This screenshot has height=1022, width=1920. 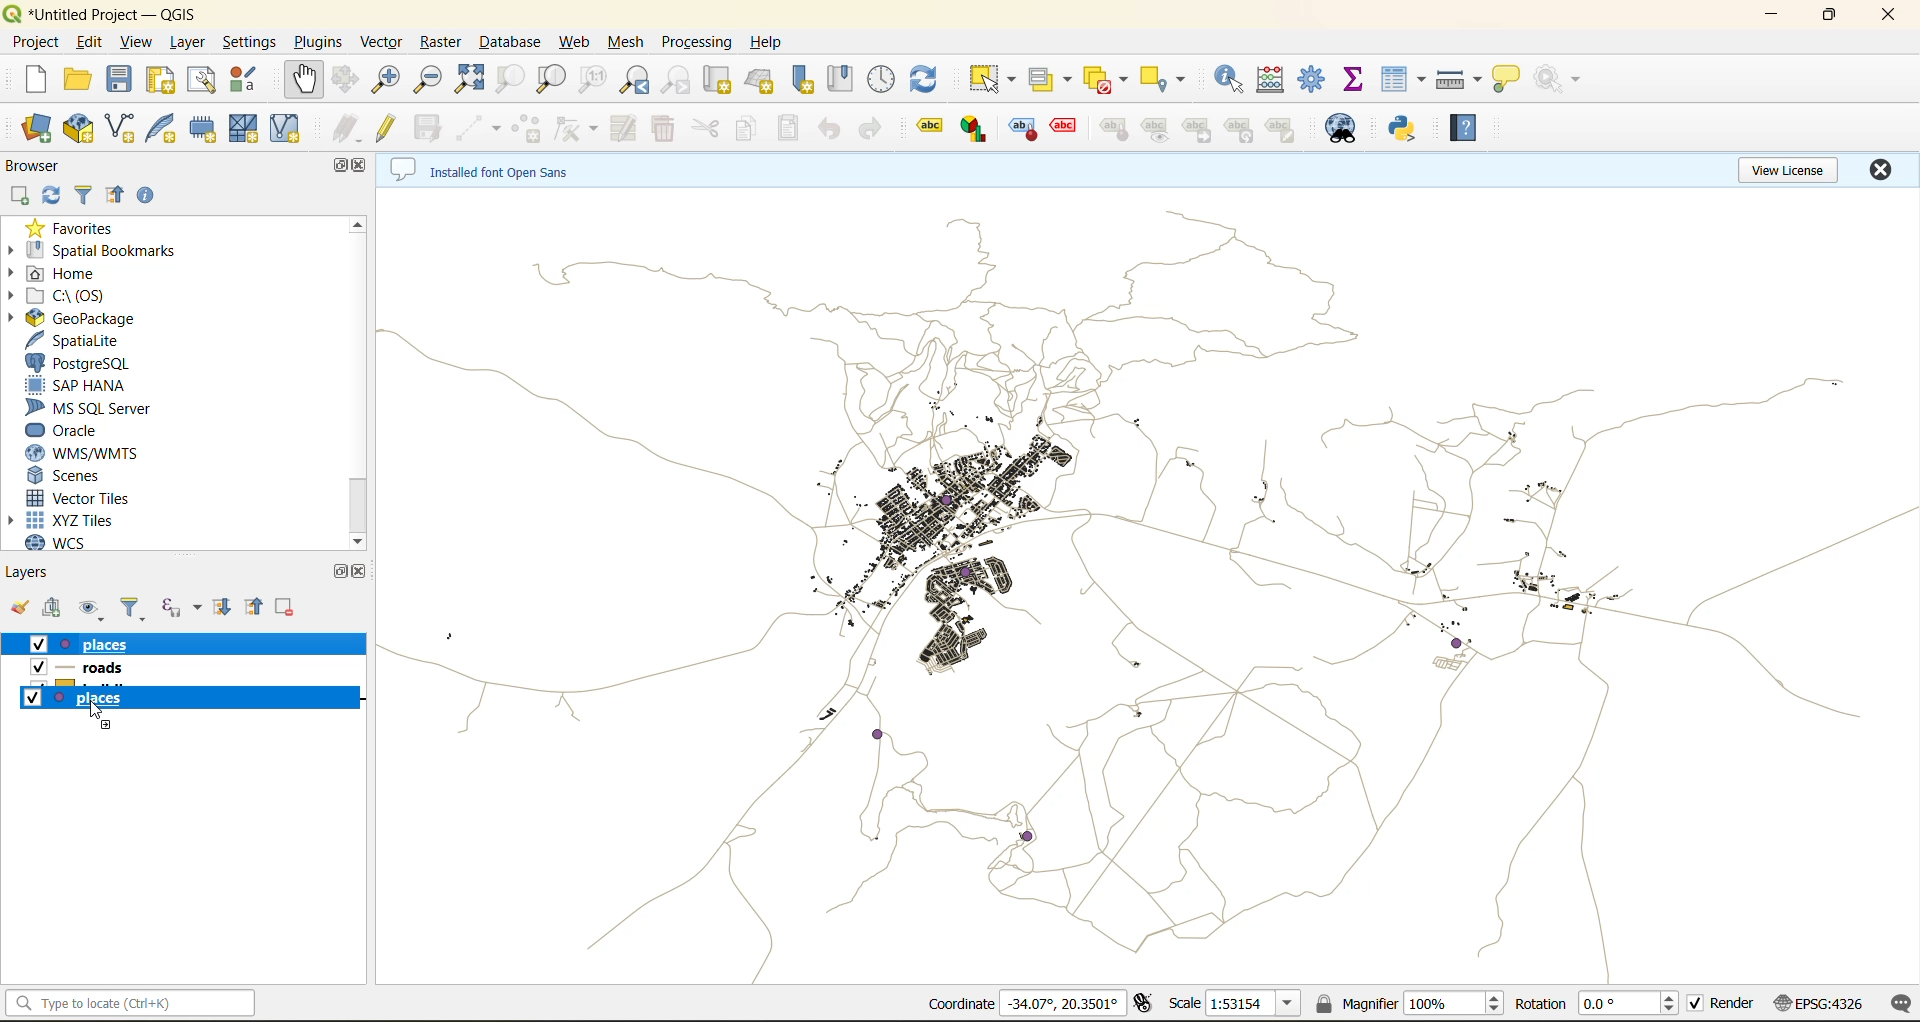 What do you see at coordinates (1241, 1004) in the screenshot?
I see `scale` at bounding box center [1241, 1004].